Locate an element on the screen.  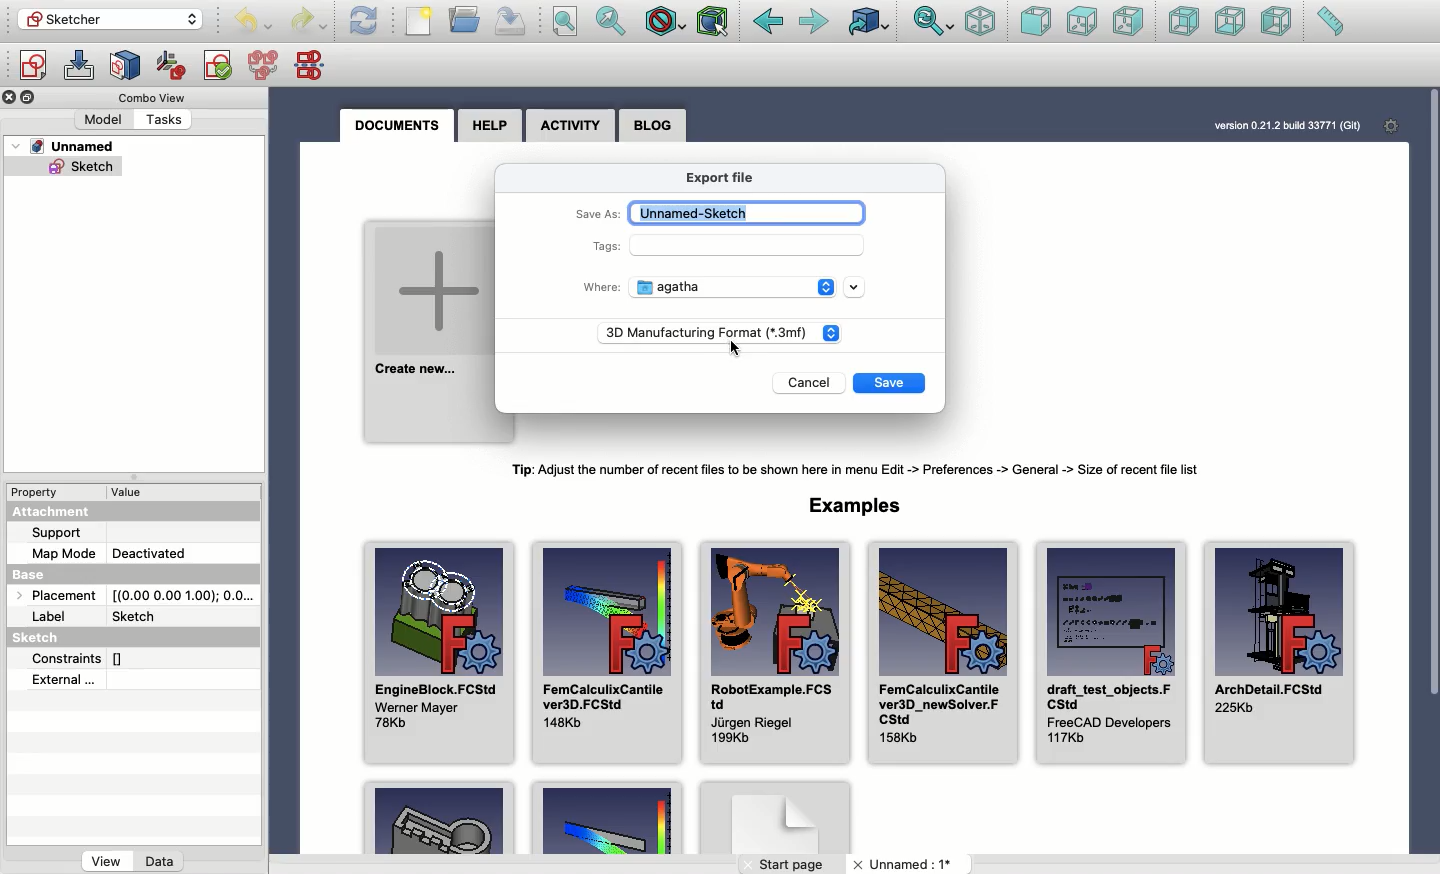
Save as is located at coordinates (598, 216).